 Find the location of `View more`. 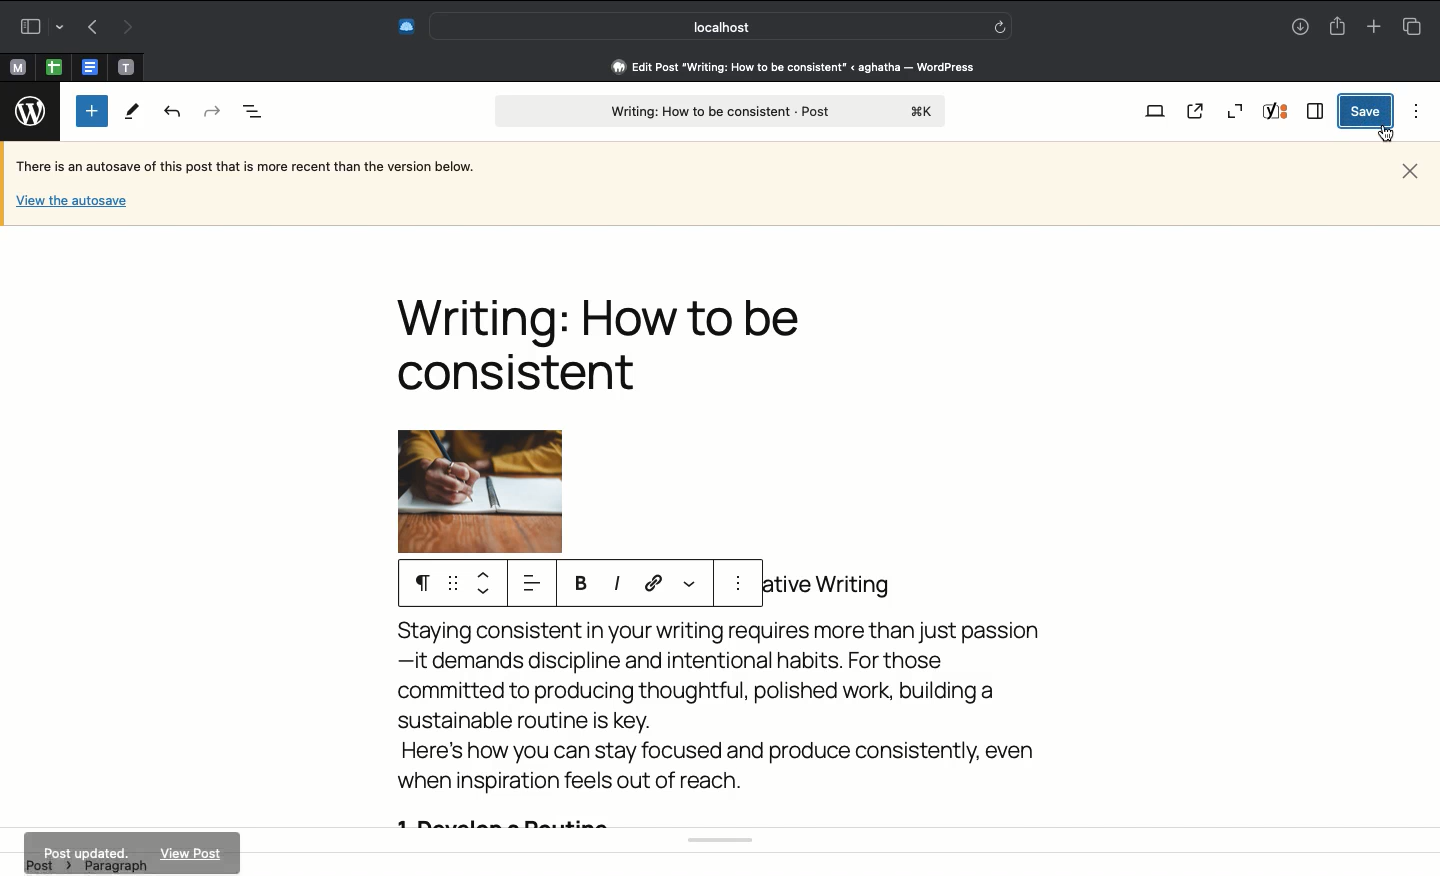

View more is located at coordinates (690, 580).